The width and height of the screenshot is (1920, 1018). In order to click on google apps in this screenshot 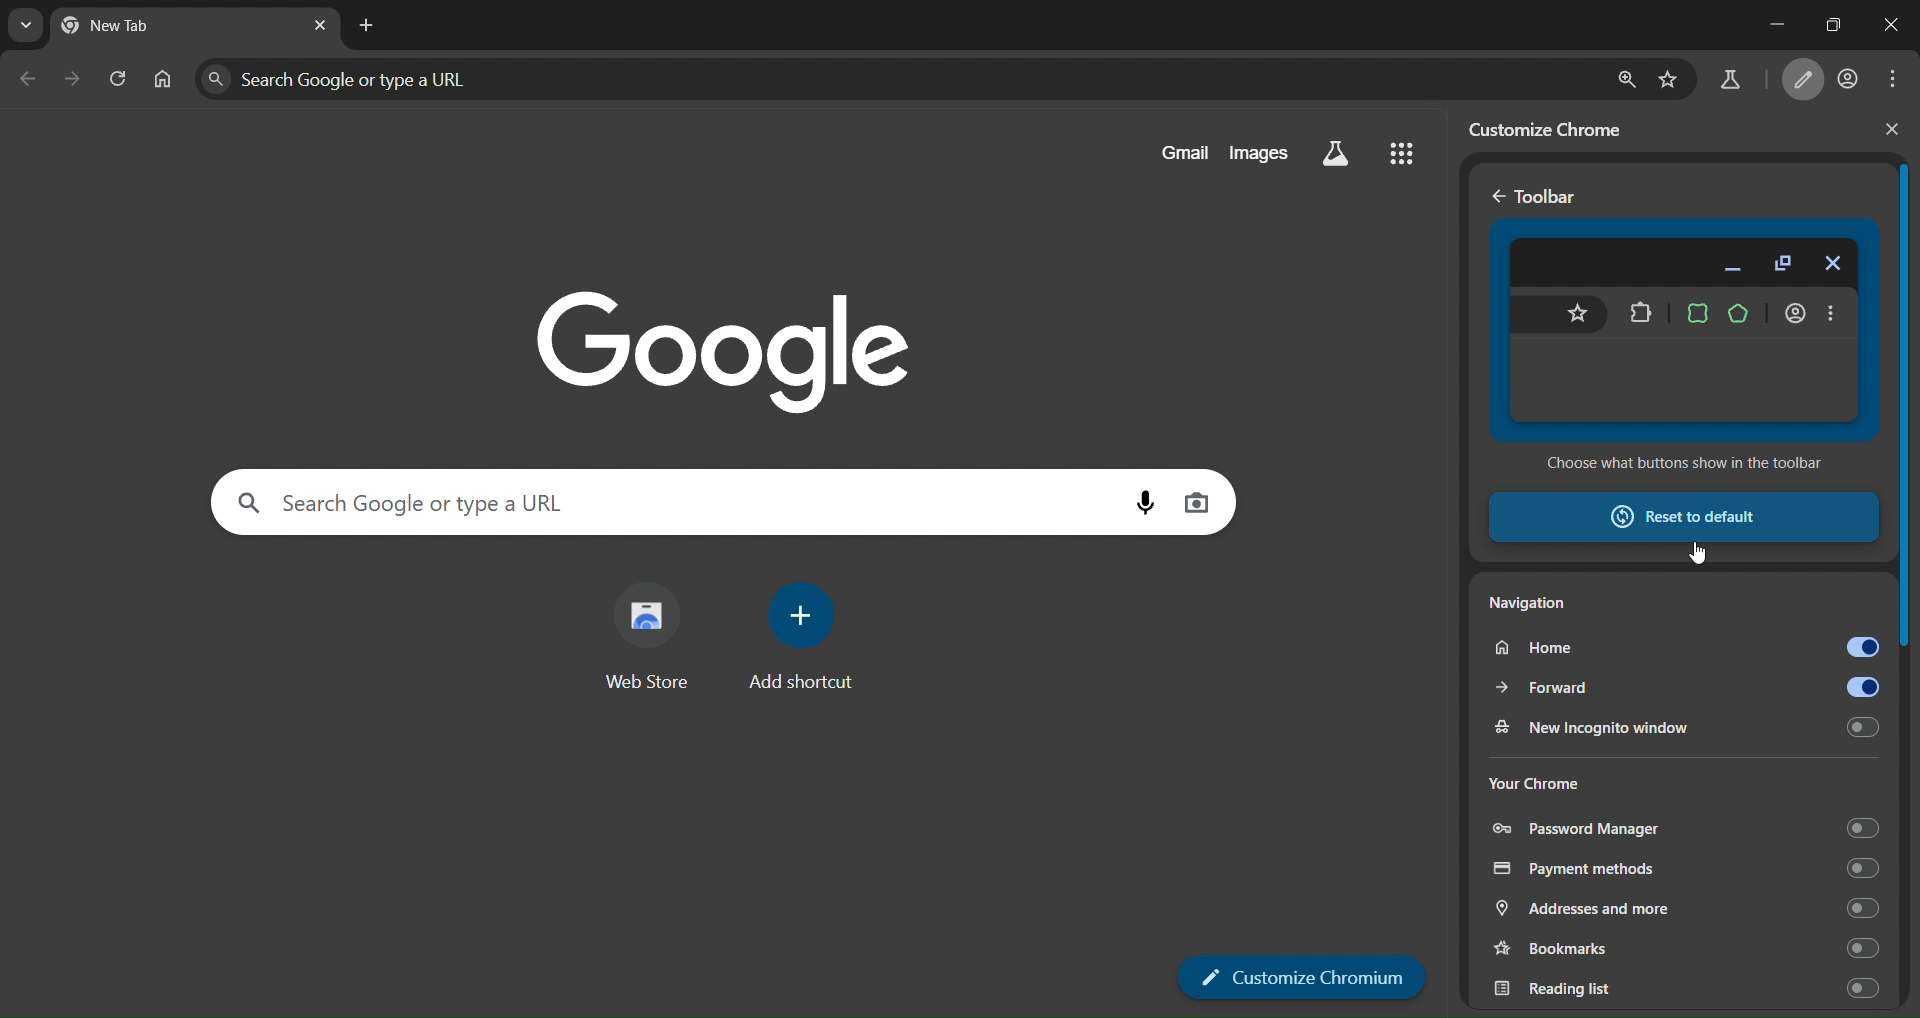, I will do `click(1402, 154)`.